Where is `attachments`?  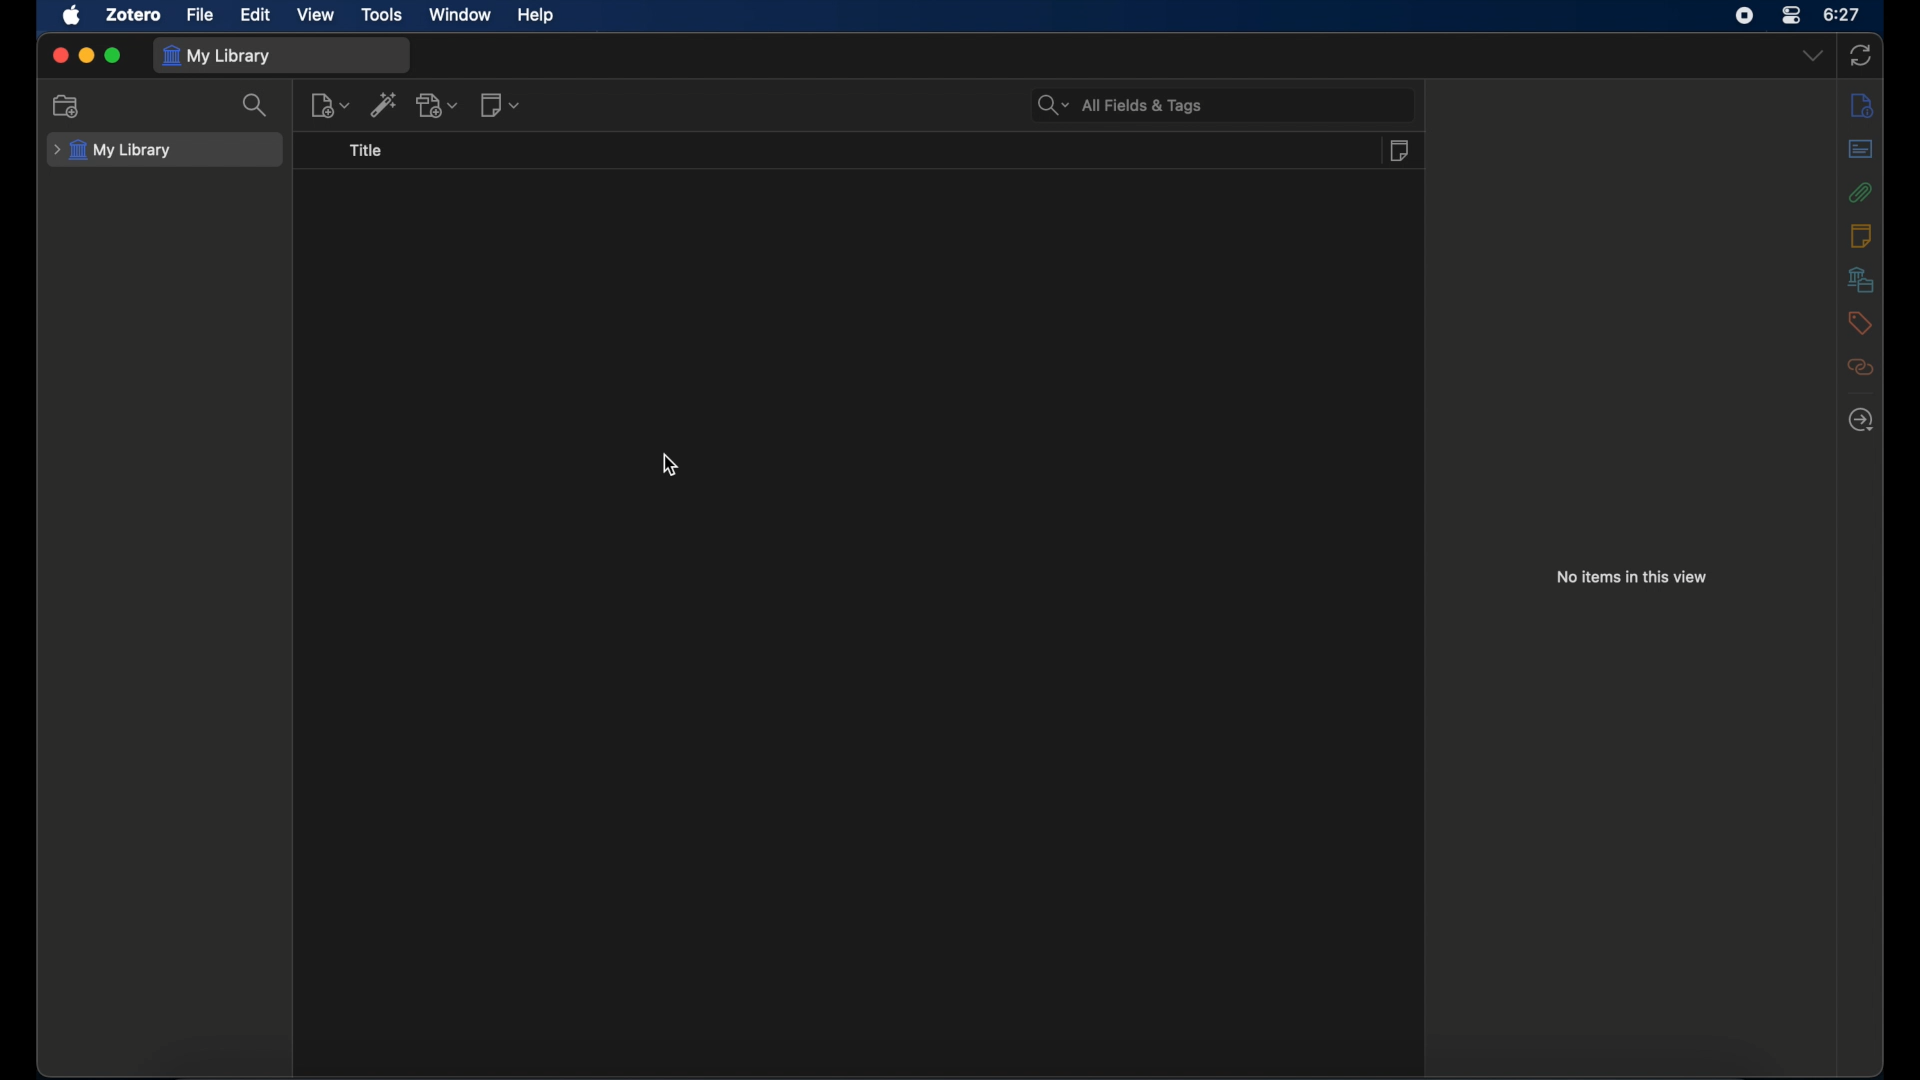 attachments is located at coordinates (1860, 192).